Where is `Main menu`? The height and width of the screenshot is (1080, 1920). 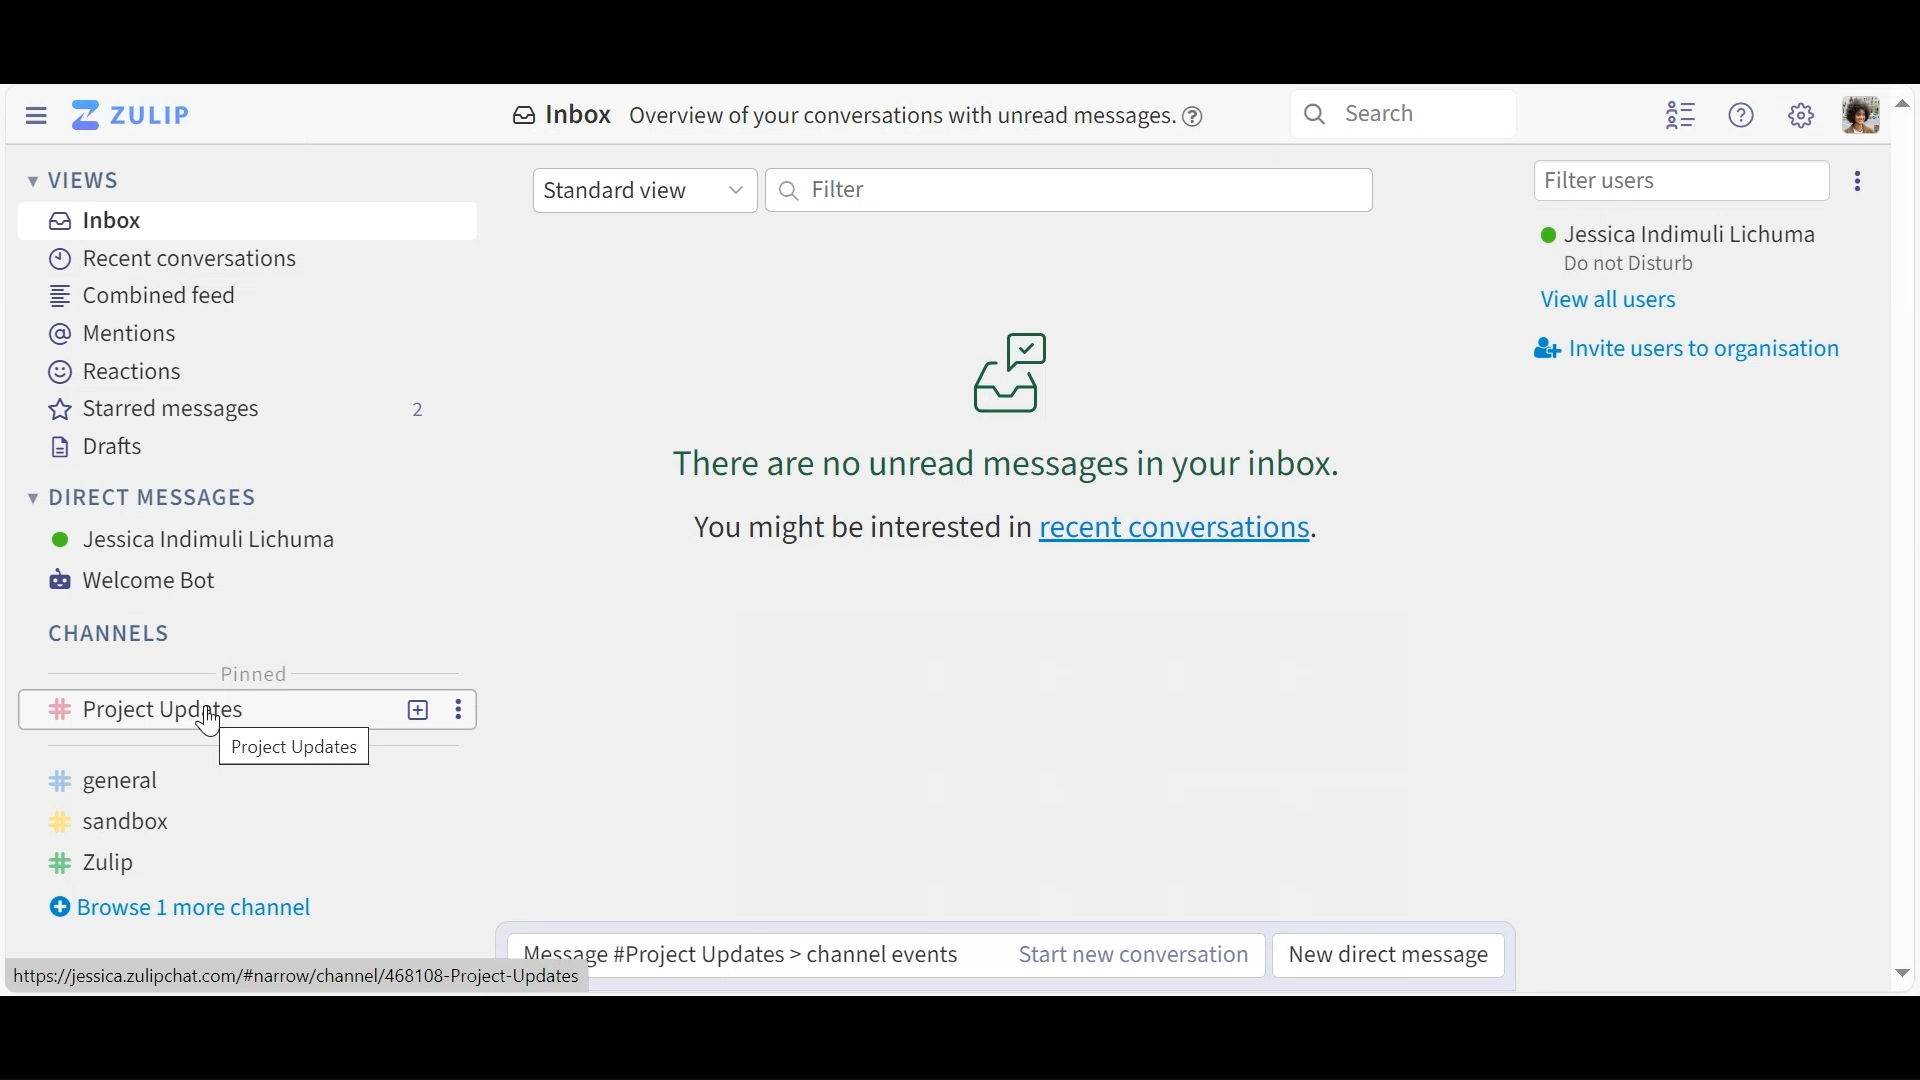
Main menu is located at coordinates (1802, 115).